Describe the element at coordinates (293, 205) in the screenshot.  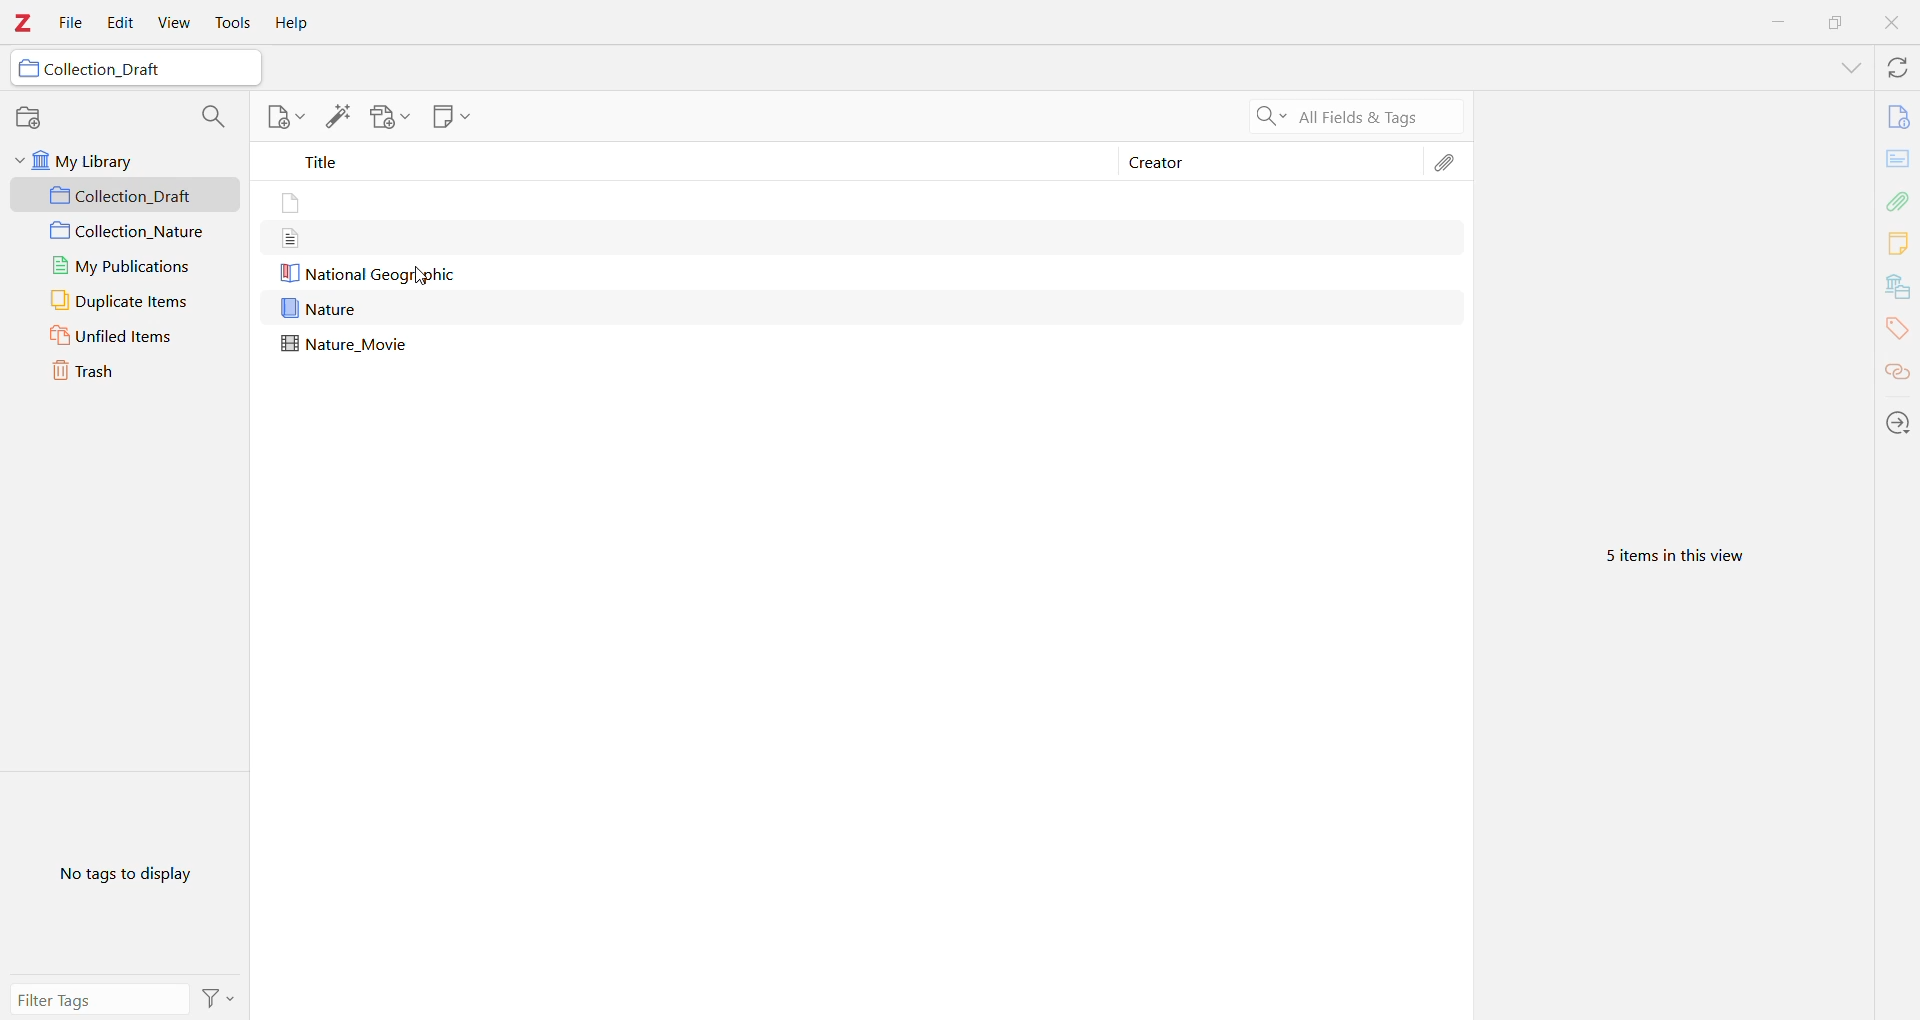
I see `file` at that location.